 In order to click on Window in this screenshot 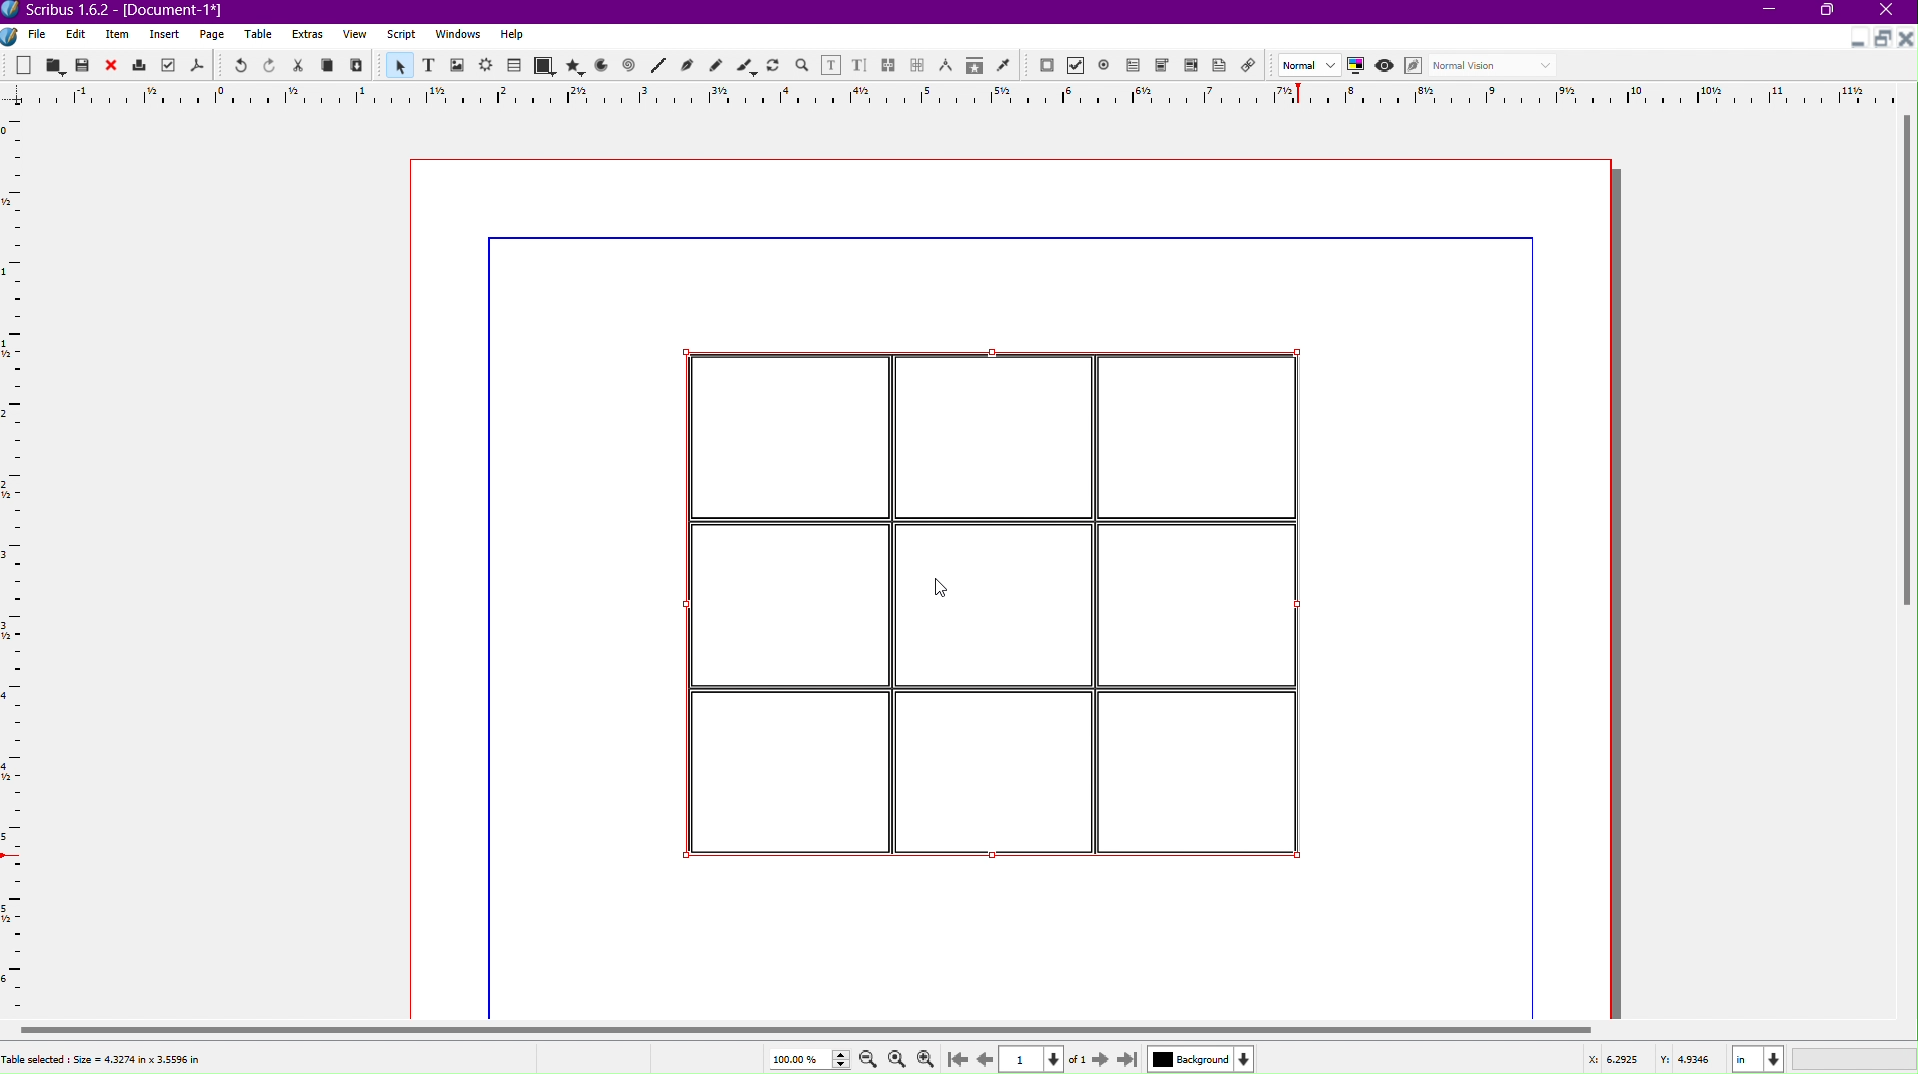, I will do `click(455, 37)`.